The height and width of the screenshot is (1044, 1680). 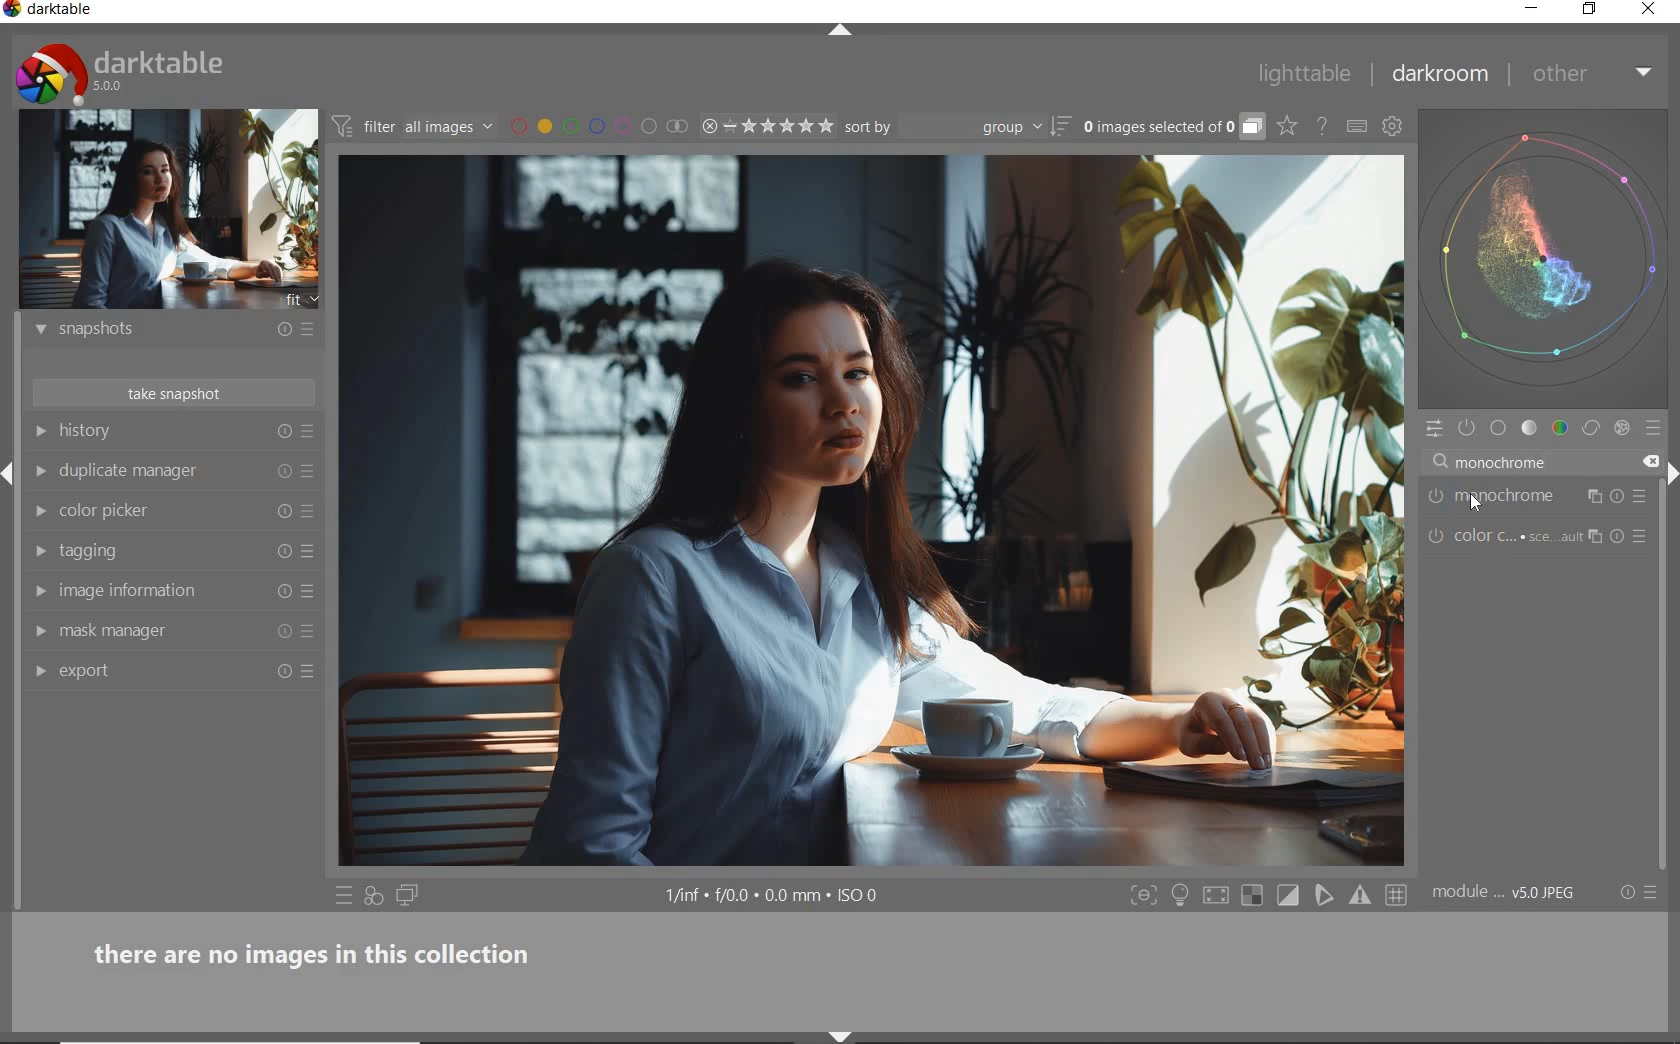 I want to click on color, so click(x=1559, y=429).